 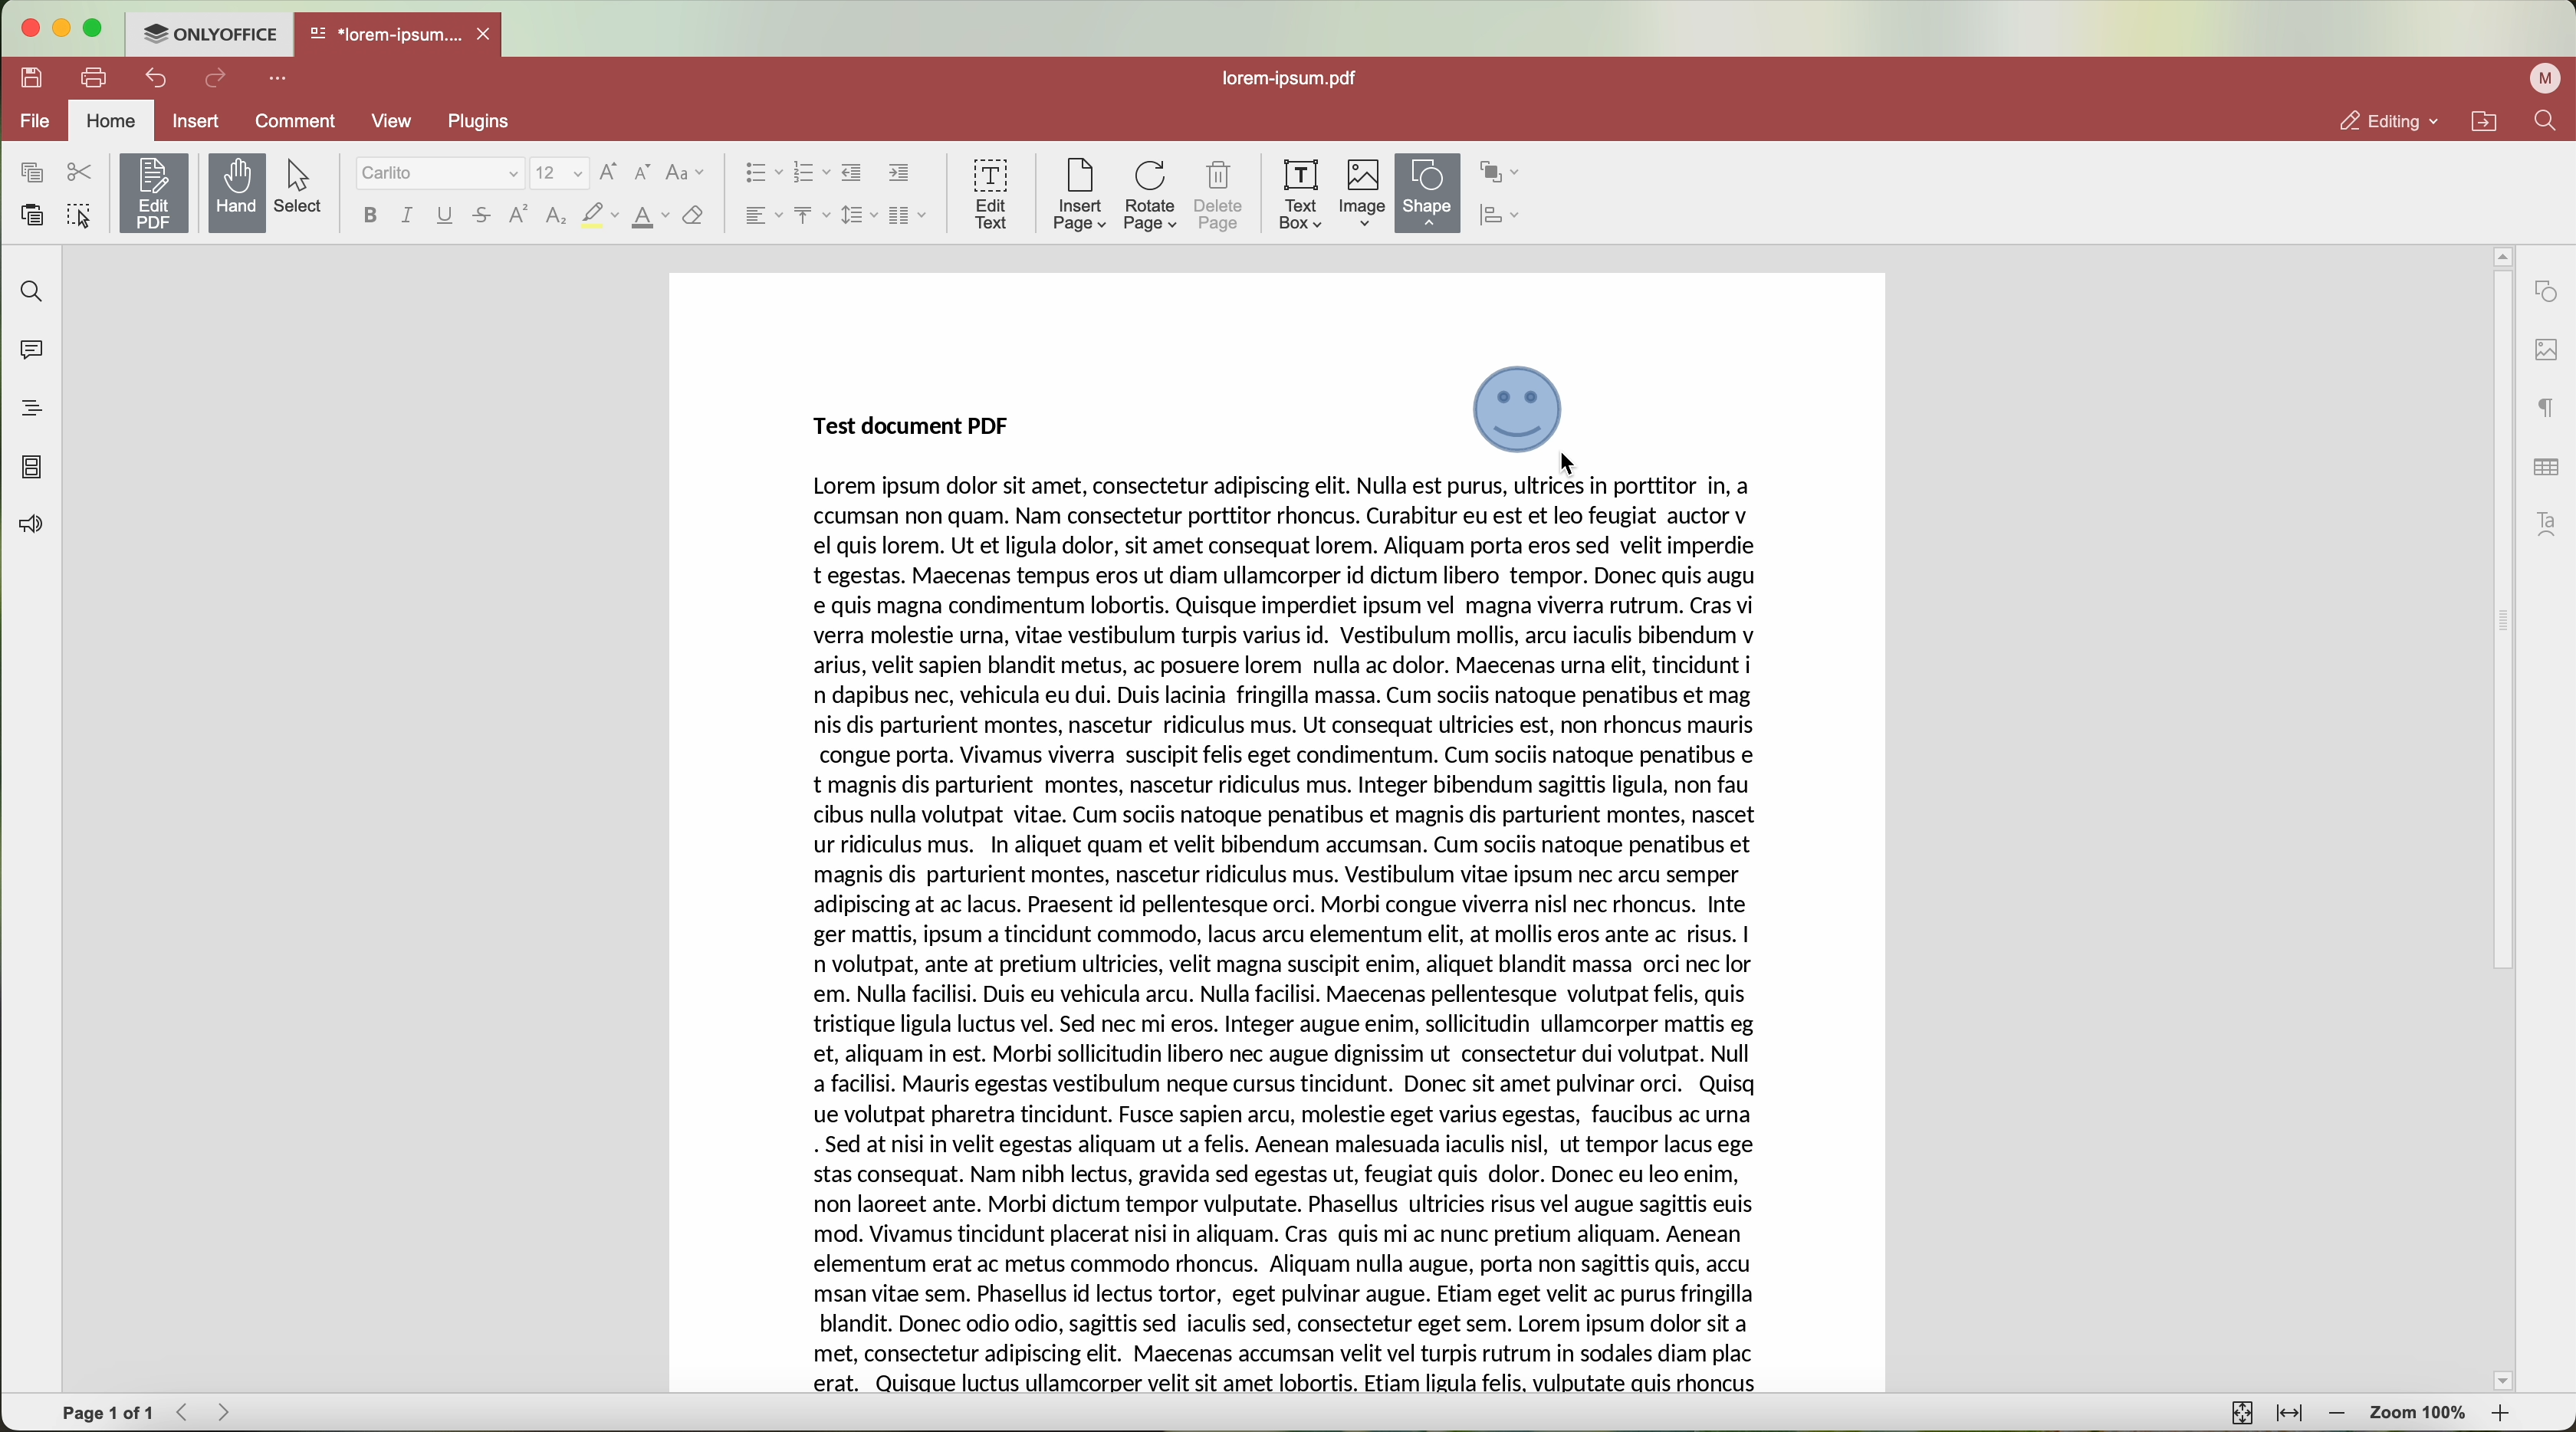 I want to click on undo, so click(x=159, y=77).